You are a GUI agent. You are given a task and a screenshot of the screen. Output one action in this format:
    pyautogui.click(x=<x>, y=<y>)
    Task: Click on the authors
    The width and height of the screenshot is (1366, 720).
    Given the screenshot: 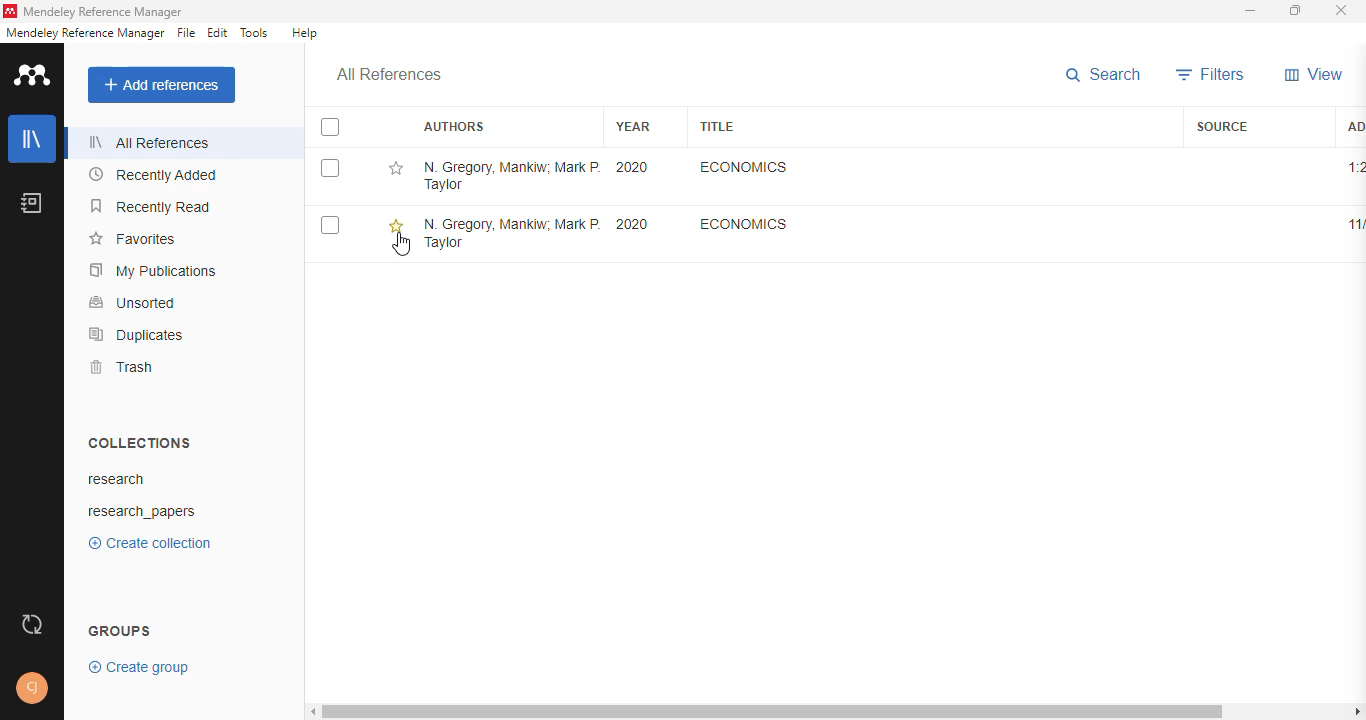 What is the action you would take?
    pyautogui.click(x=453, y=126)
    